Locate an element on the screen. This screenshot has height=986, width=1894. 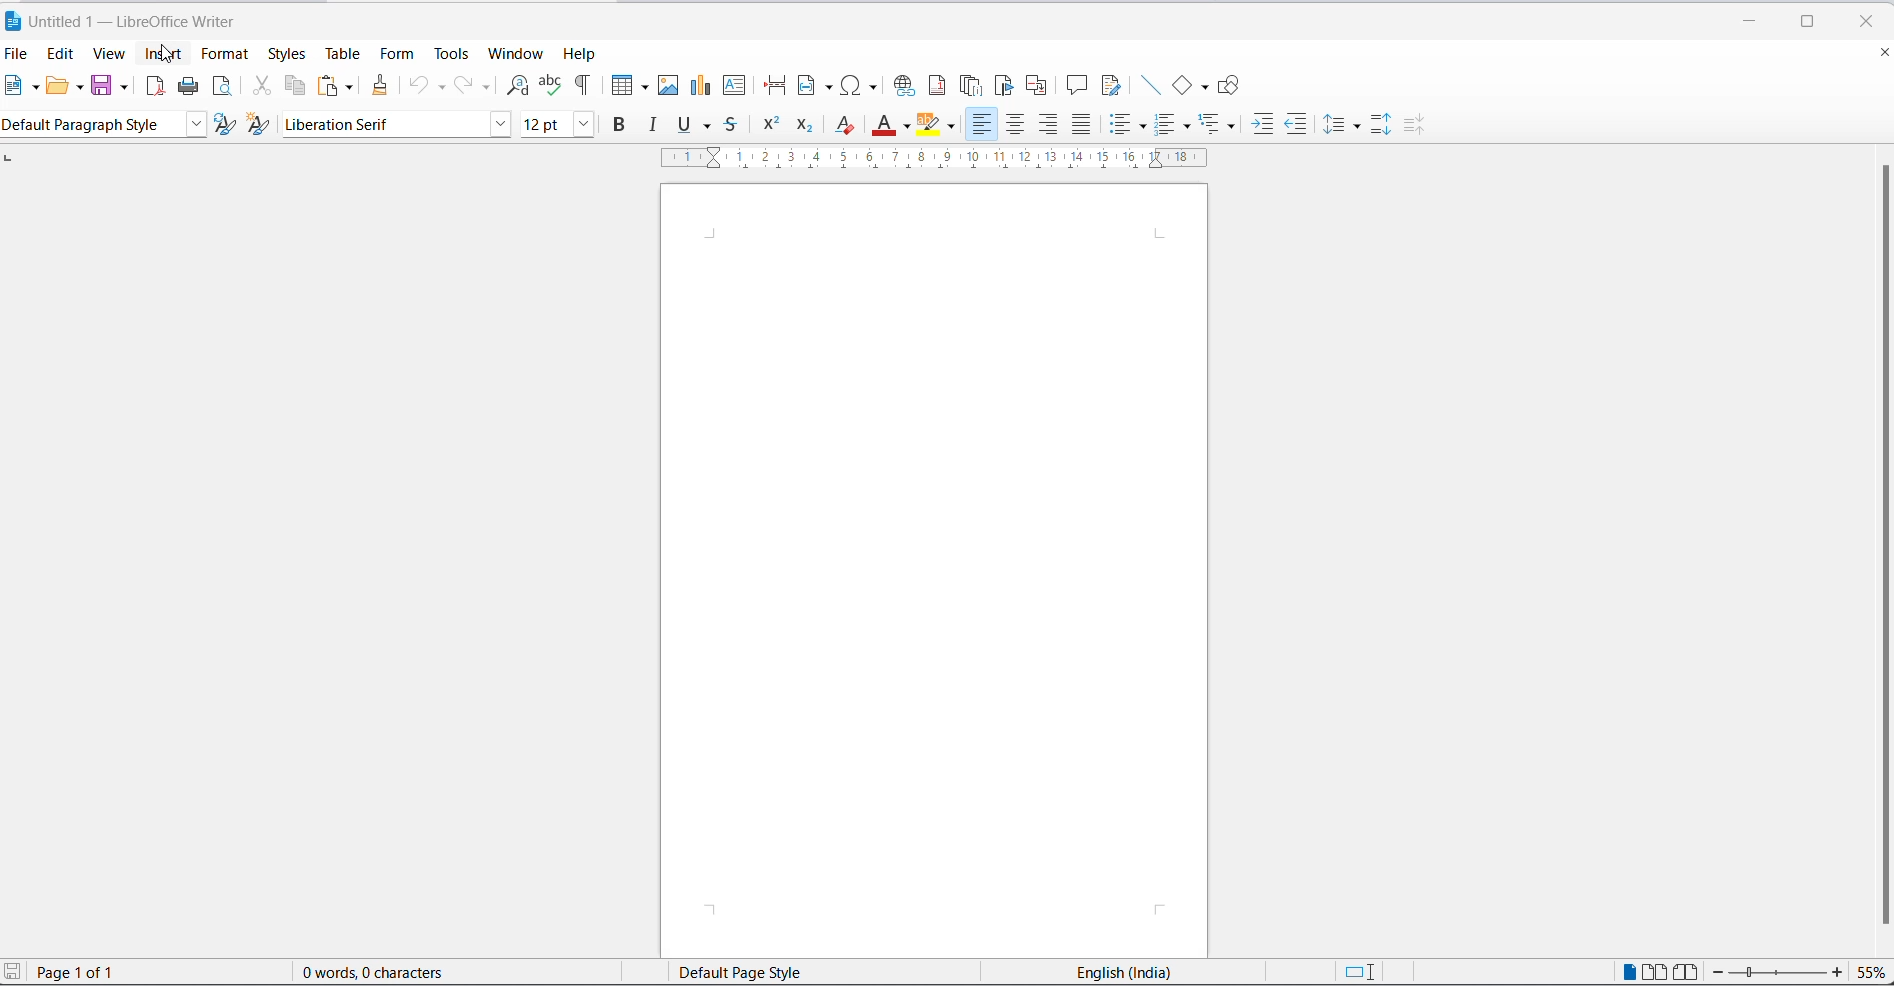
font size  is located at coordinates (542, 125).